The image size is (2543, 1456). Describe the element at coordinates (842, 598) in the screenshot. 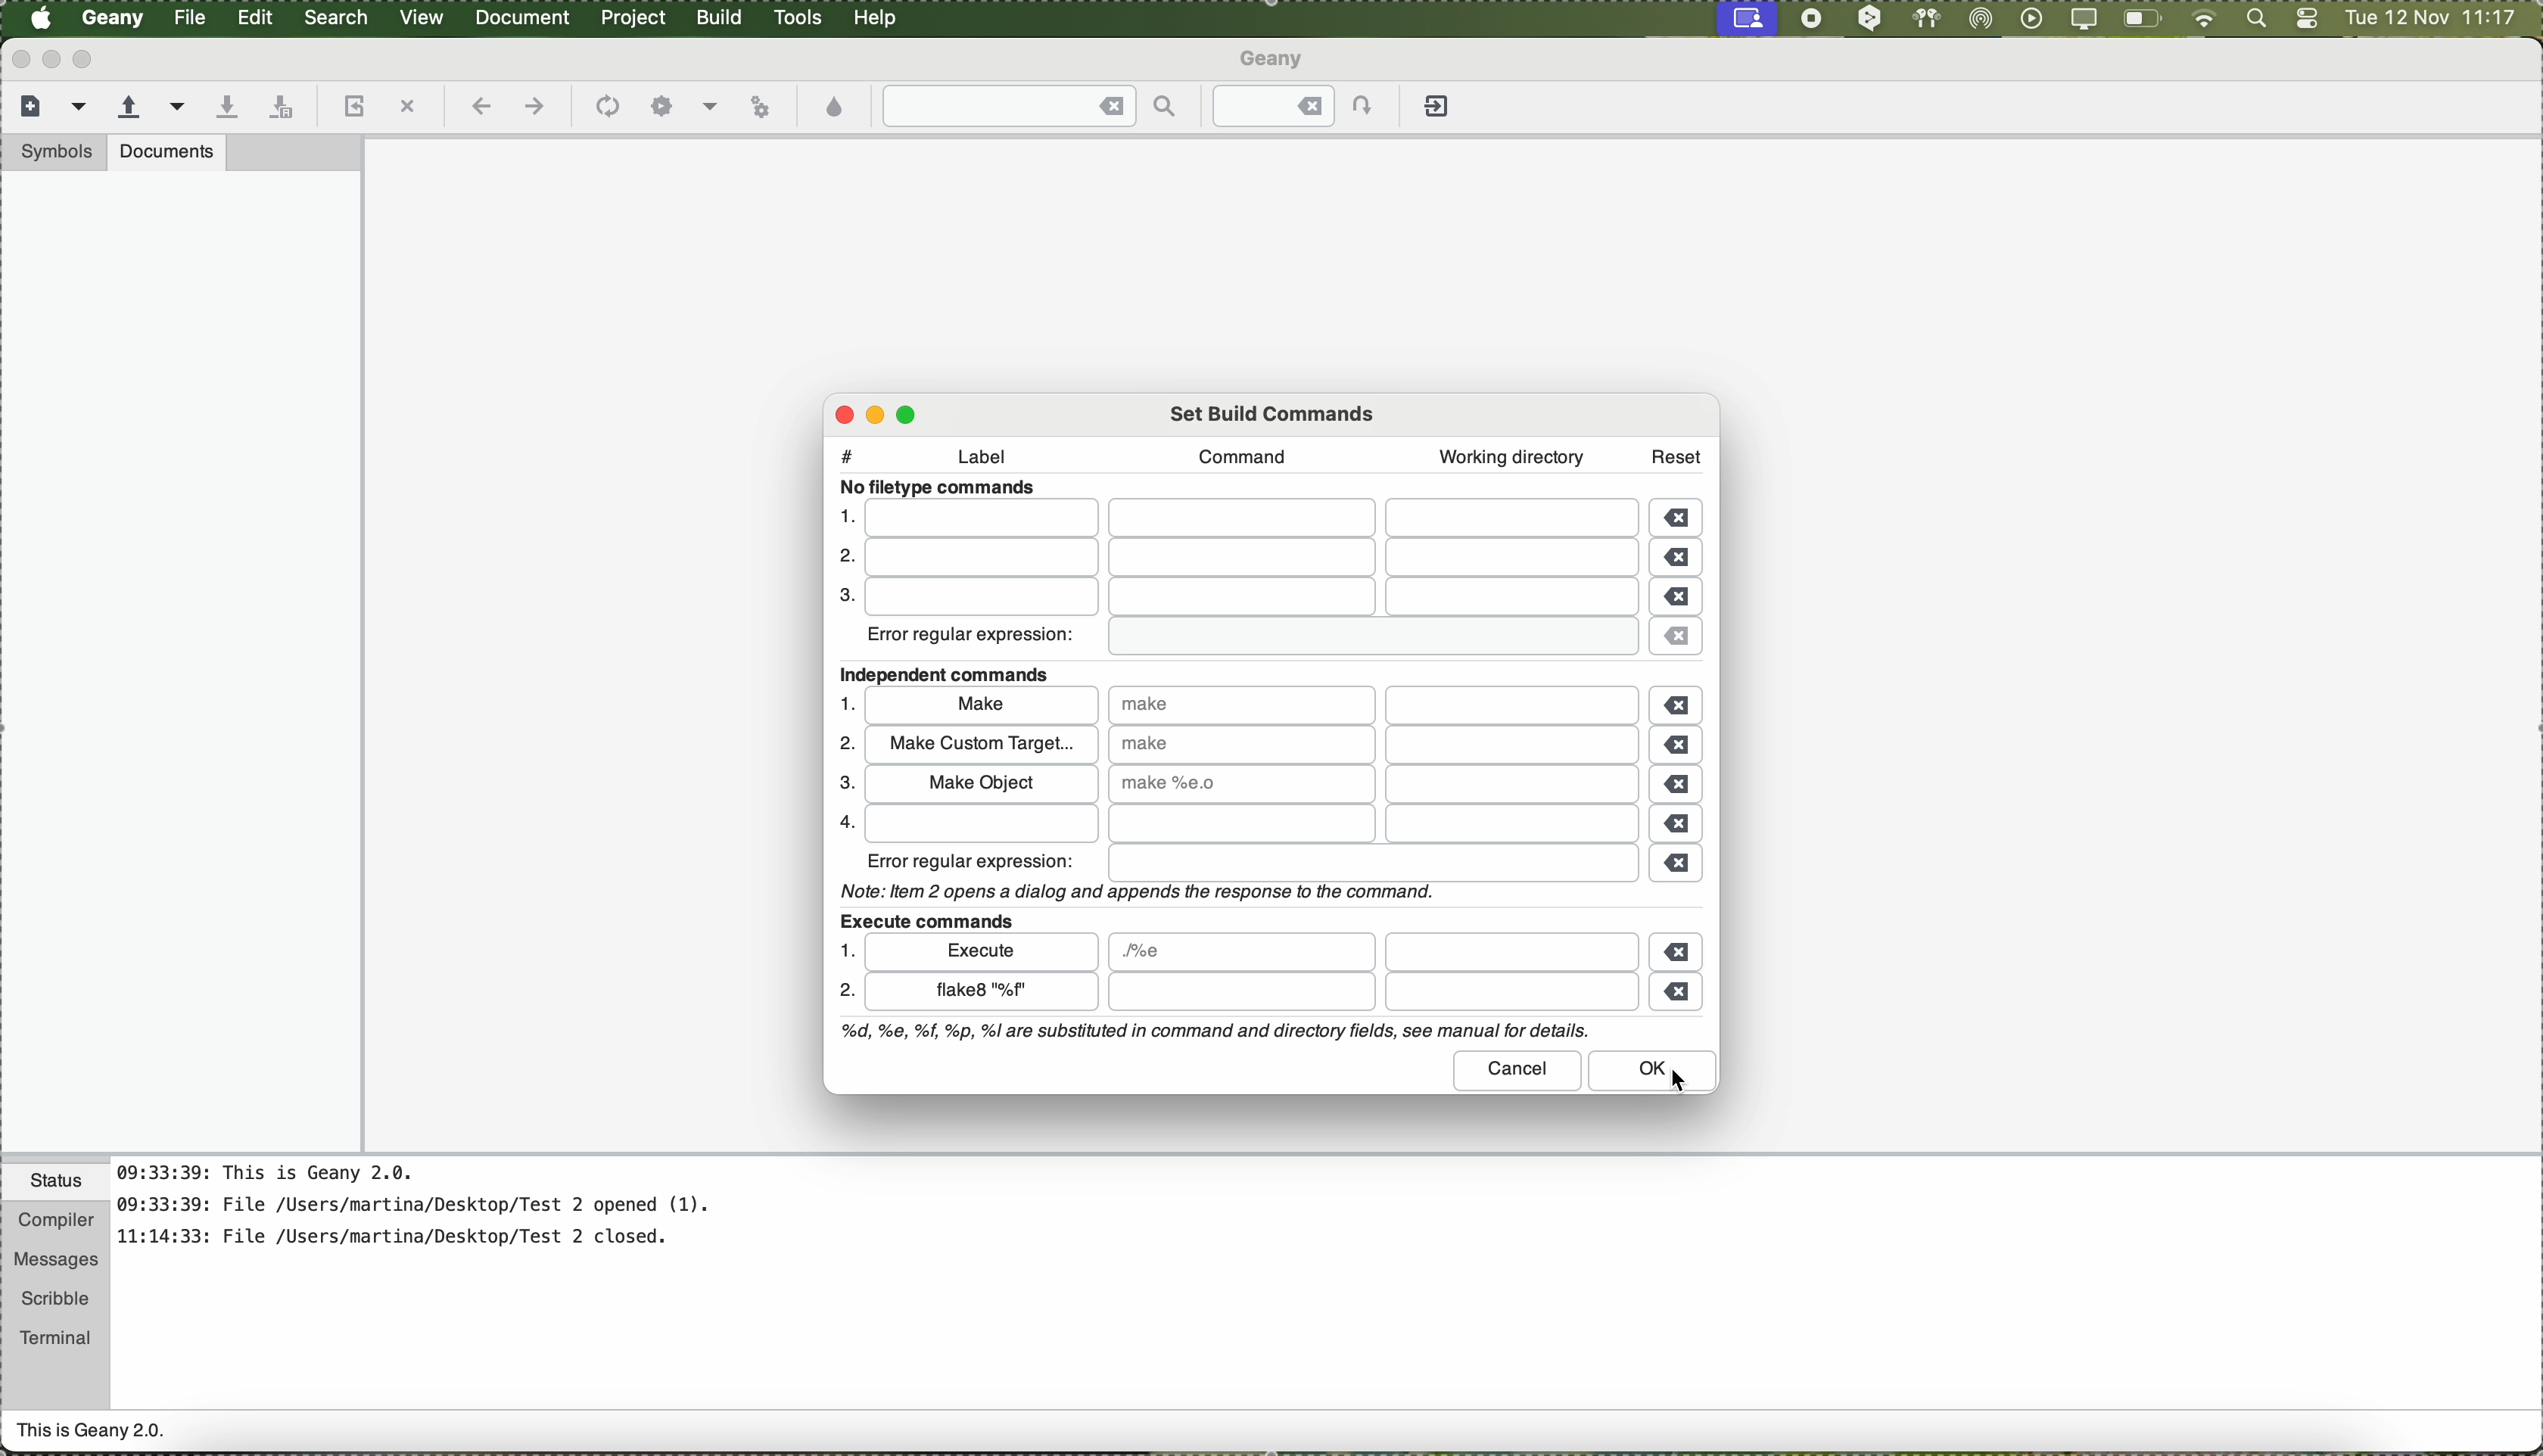

I see `3` at that location.